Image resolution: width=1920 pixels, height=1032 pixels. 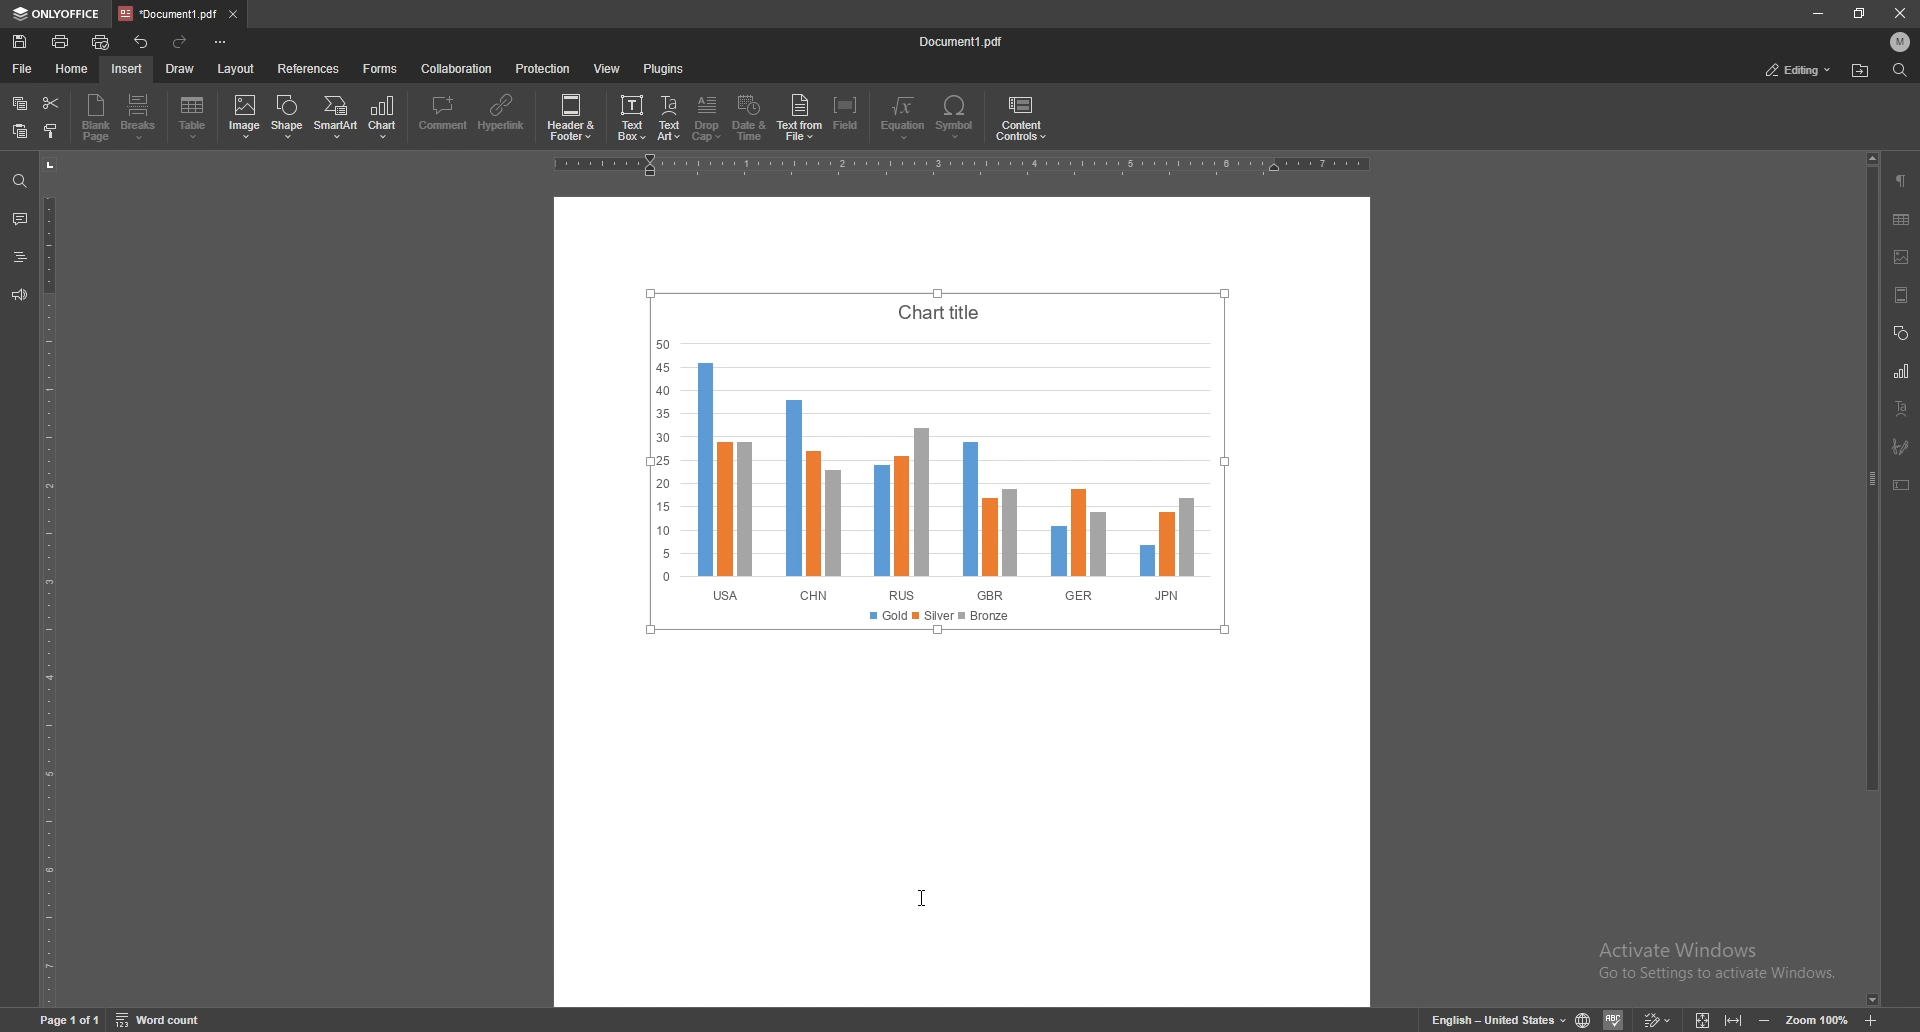 What do you see at coordinates (98, 117) in the screenshot?
I see `blank page` at bounding box center [98, 117].